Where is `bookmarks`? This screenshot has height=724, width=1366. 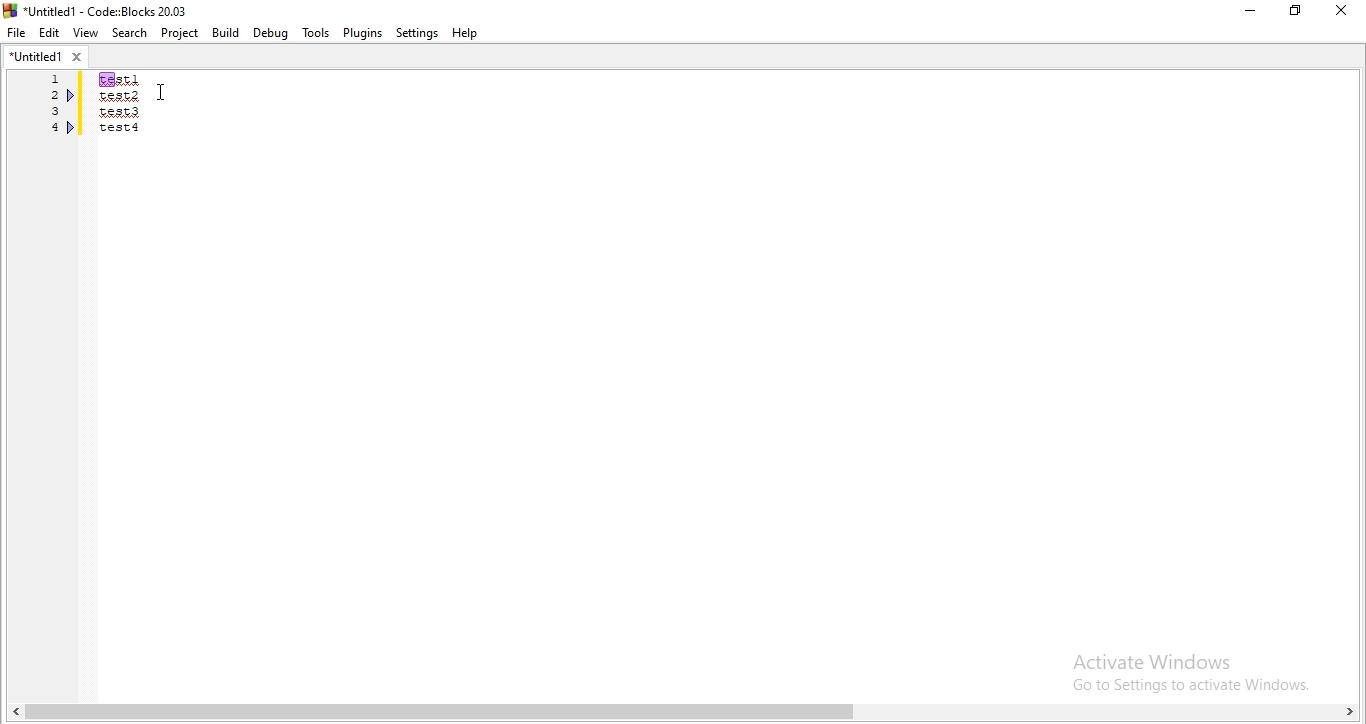
bookmarks is located at coordinates (72, 96).